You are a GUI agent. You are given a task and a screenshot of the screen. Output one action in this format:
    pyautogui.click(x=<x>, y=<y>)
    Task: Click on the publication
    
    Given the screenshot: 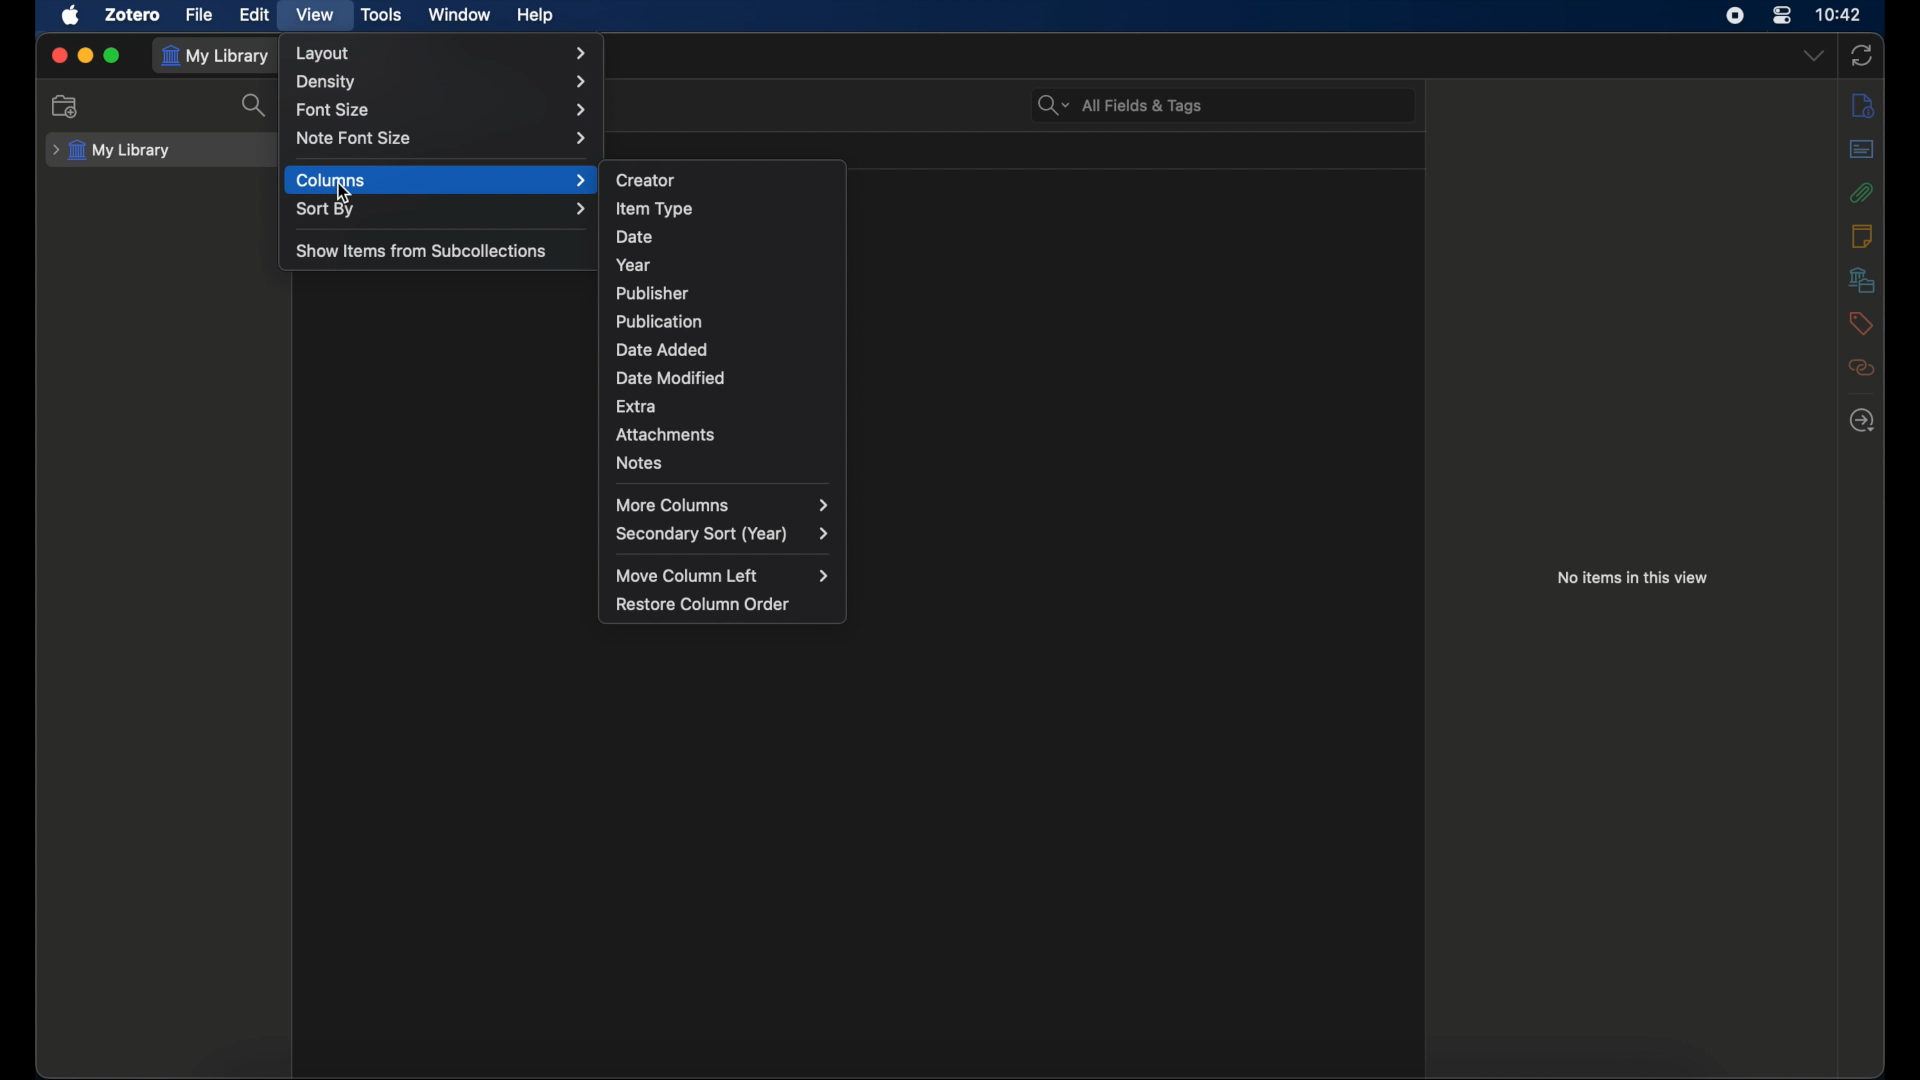 What is the action you would take?
    pyautogui.click(x=659, y=320)
    